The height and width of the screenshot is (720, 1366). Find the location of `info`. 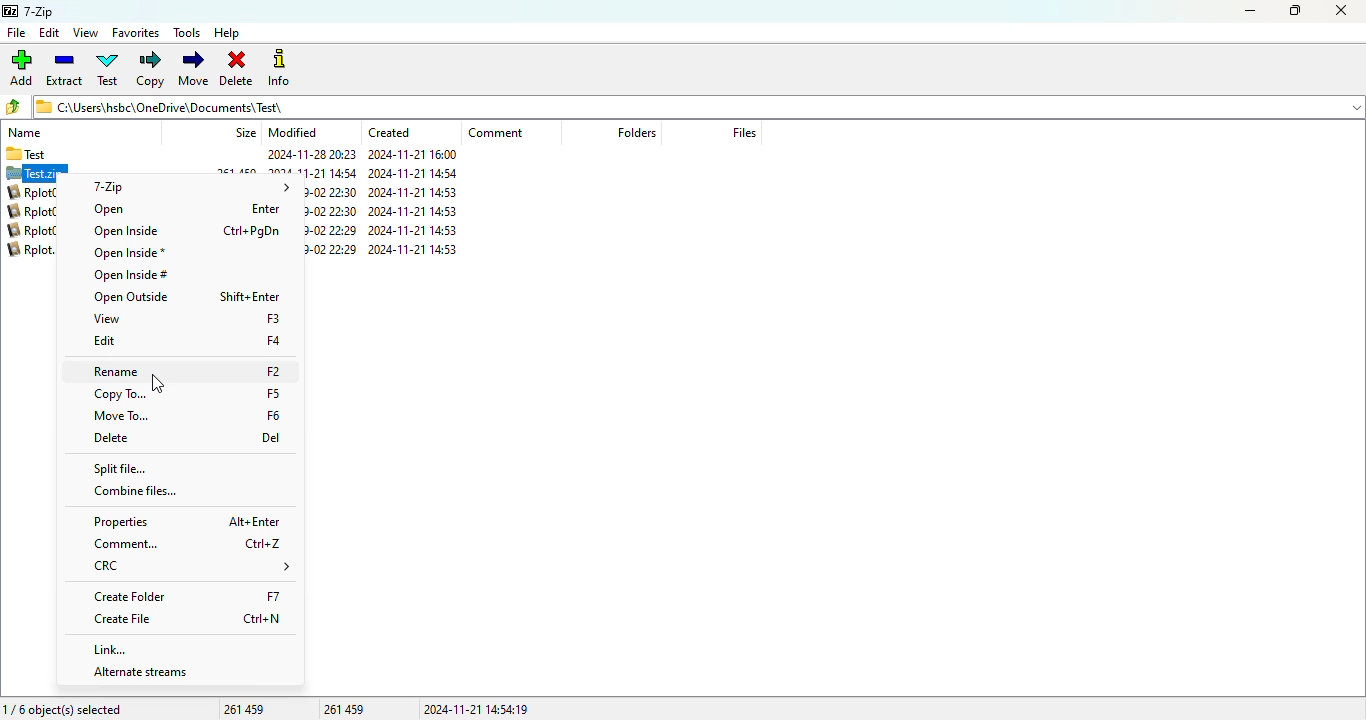

info is located at coordinates (279, 69).